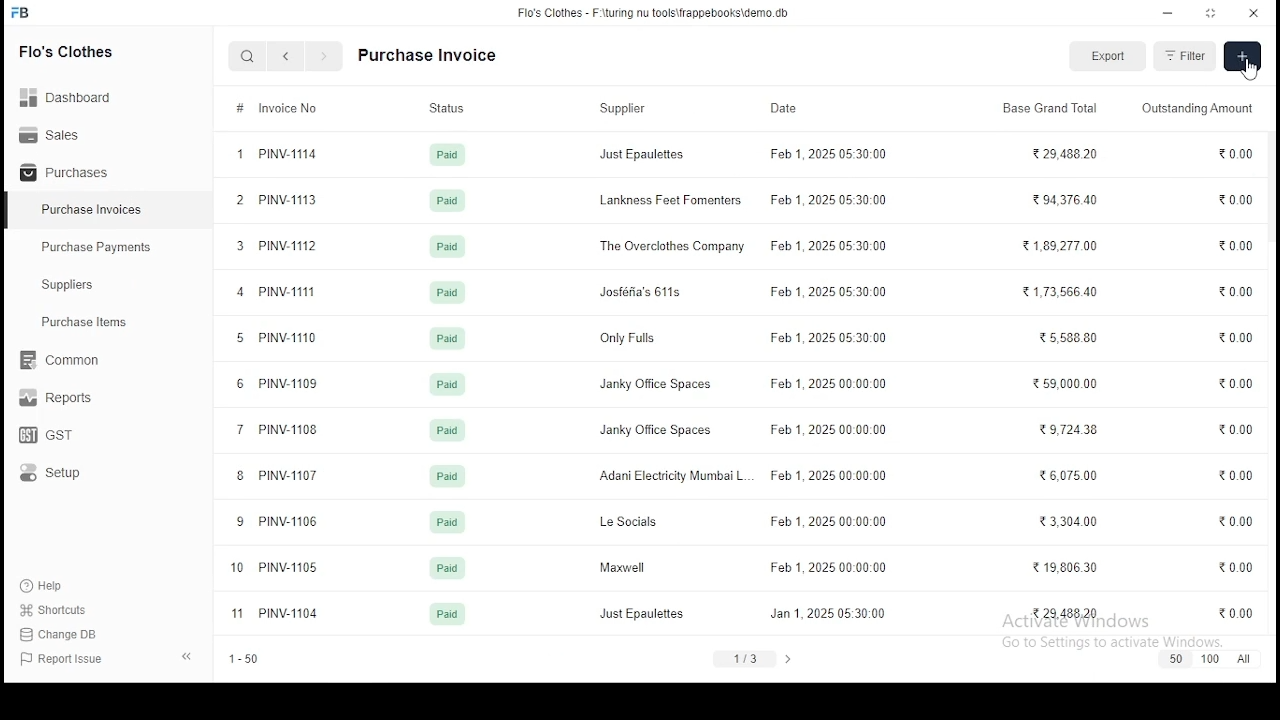 The width and height of the screenshot is (1280, 720). What do you see at coordinates (654, 13) in the screenshot?
I see `flo's clothes - F:\turing nu tools\frappebooks\demo.db` at bounding box center [654, 13].